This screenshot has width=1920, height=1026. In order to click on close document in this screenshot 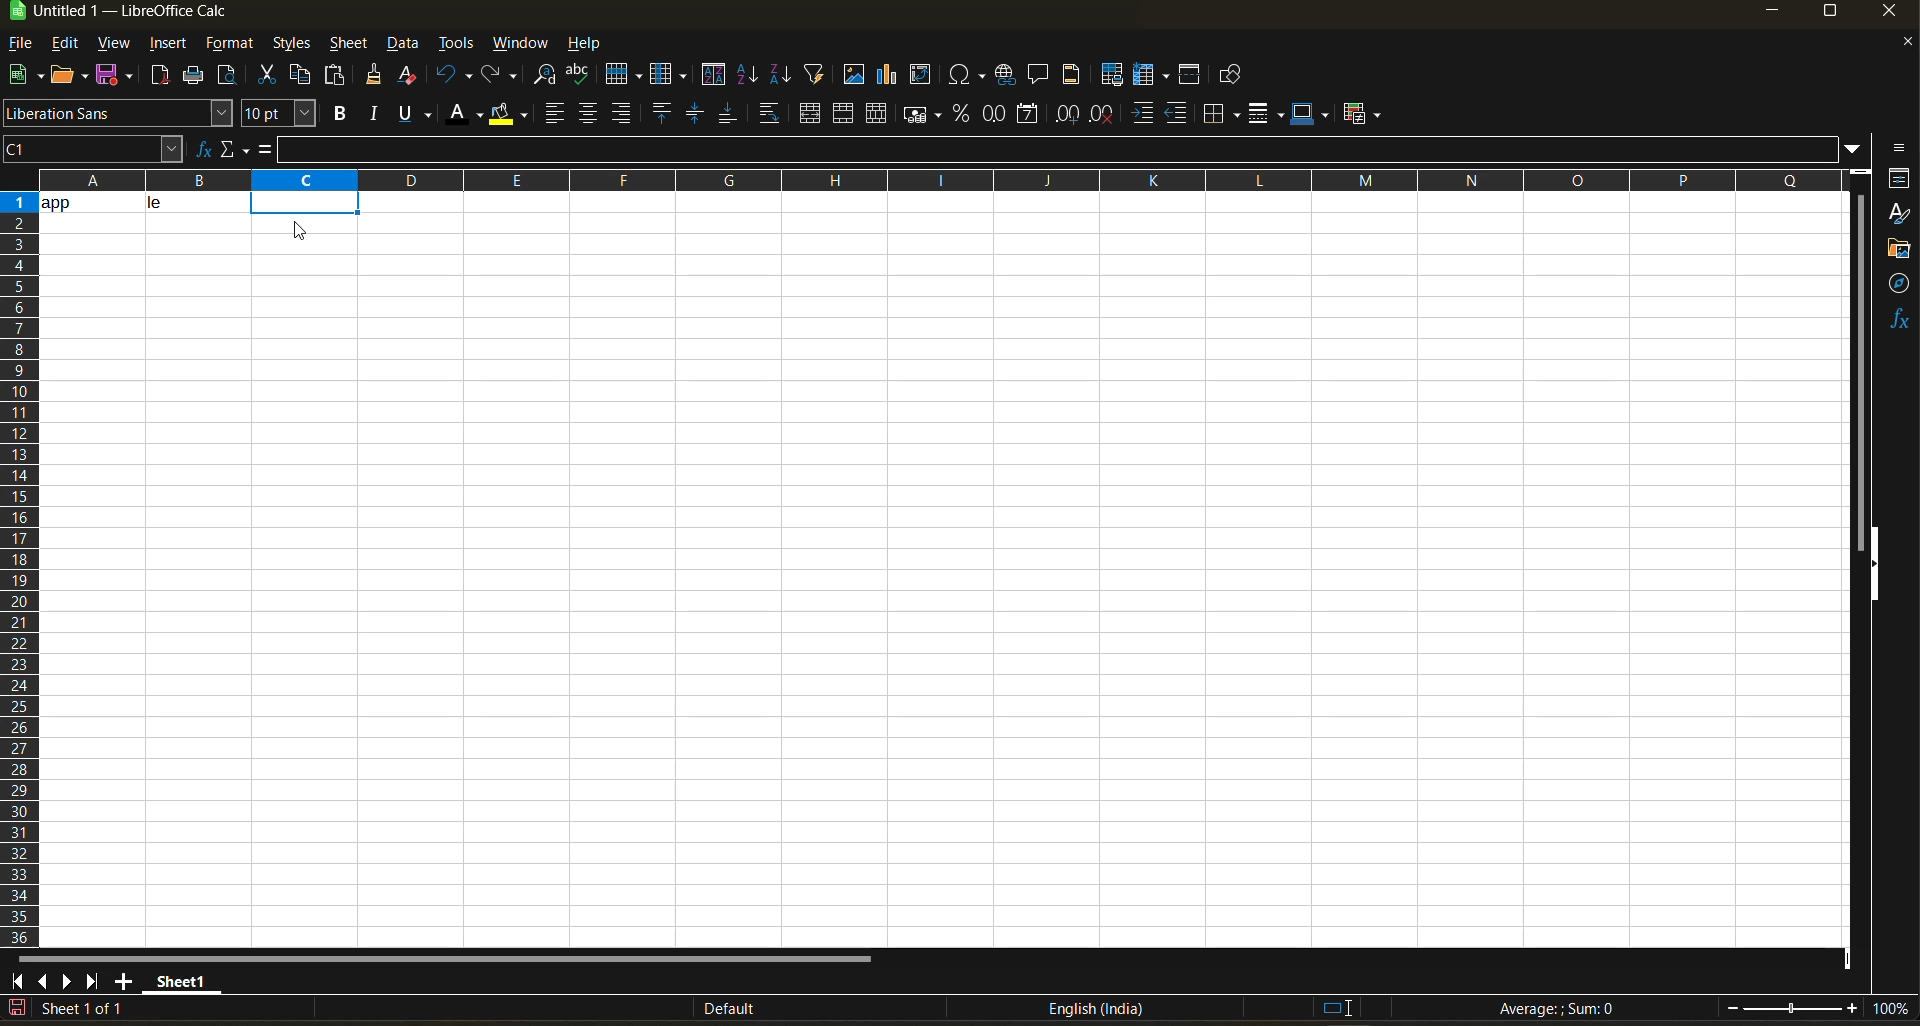, I will do `click(1900, 47)`.